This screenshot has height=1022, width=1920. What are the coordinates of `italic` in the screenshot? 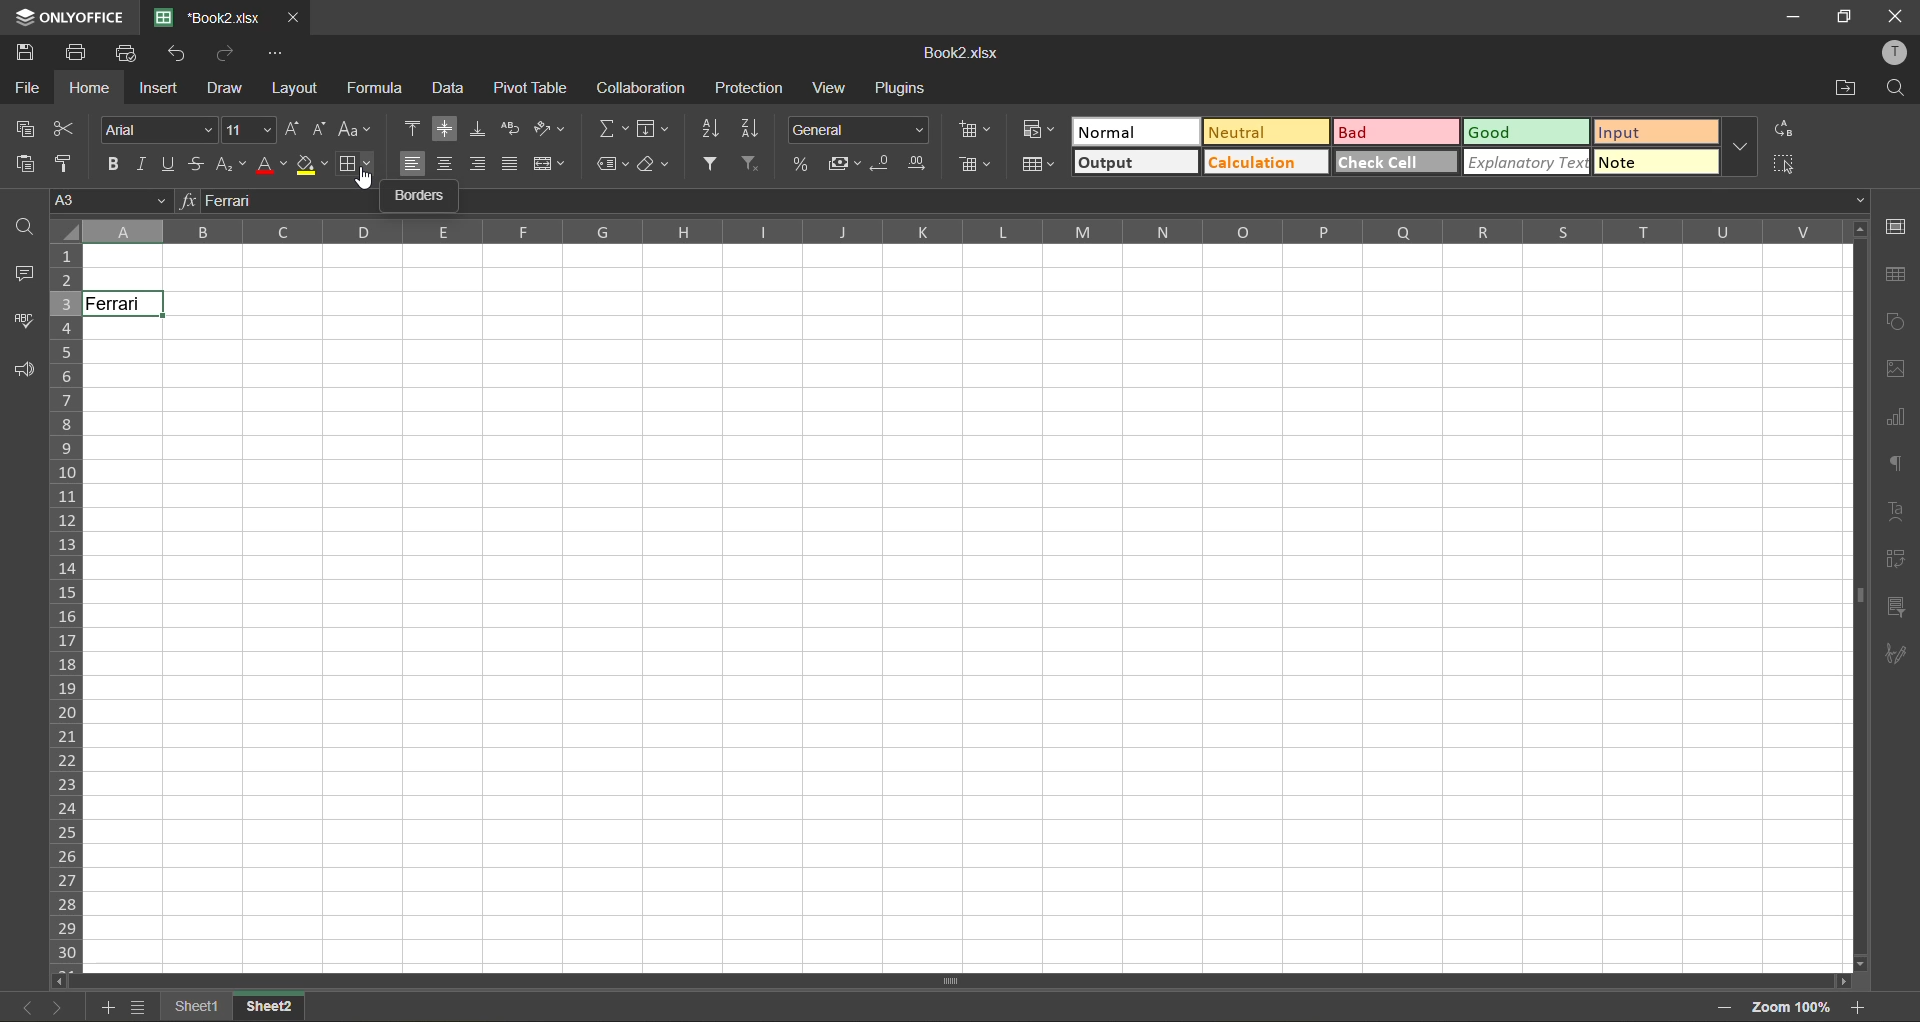 It's located at (145, 164).